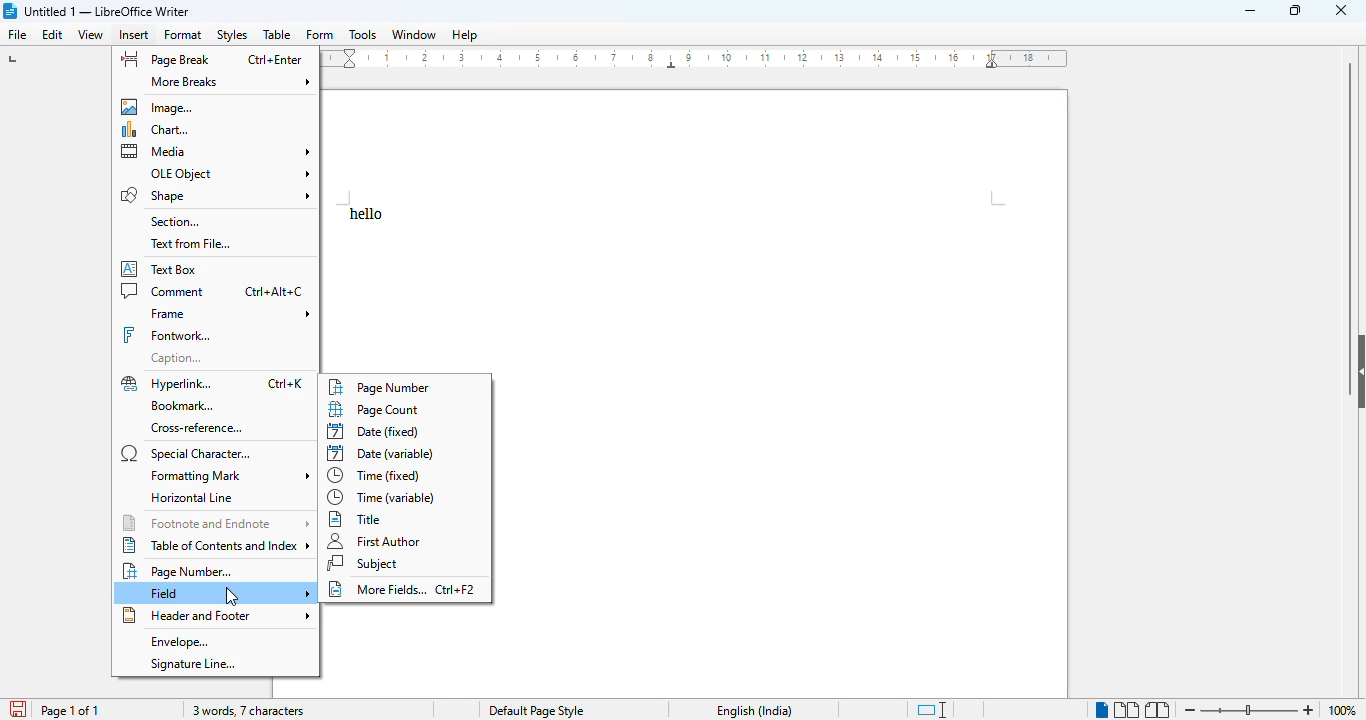 This screenshot has height=720, width=1366. What do you see at coordinates (70, 711) in the screenshot?
I see `page 1 of 1` at bounding box center [70, 711].